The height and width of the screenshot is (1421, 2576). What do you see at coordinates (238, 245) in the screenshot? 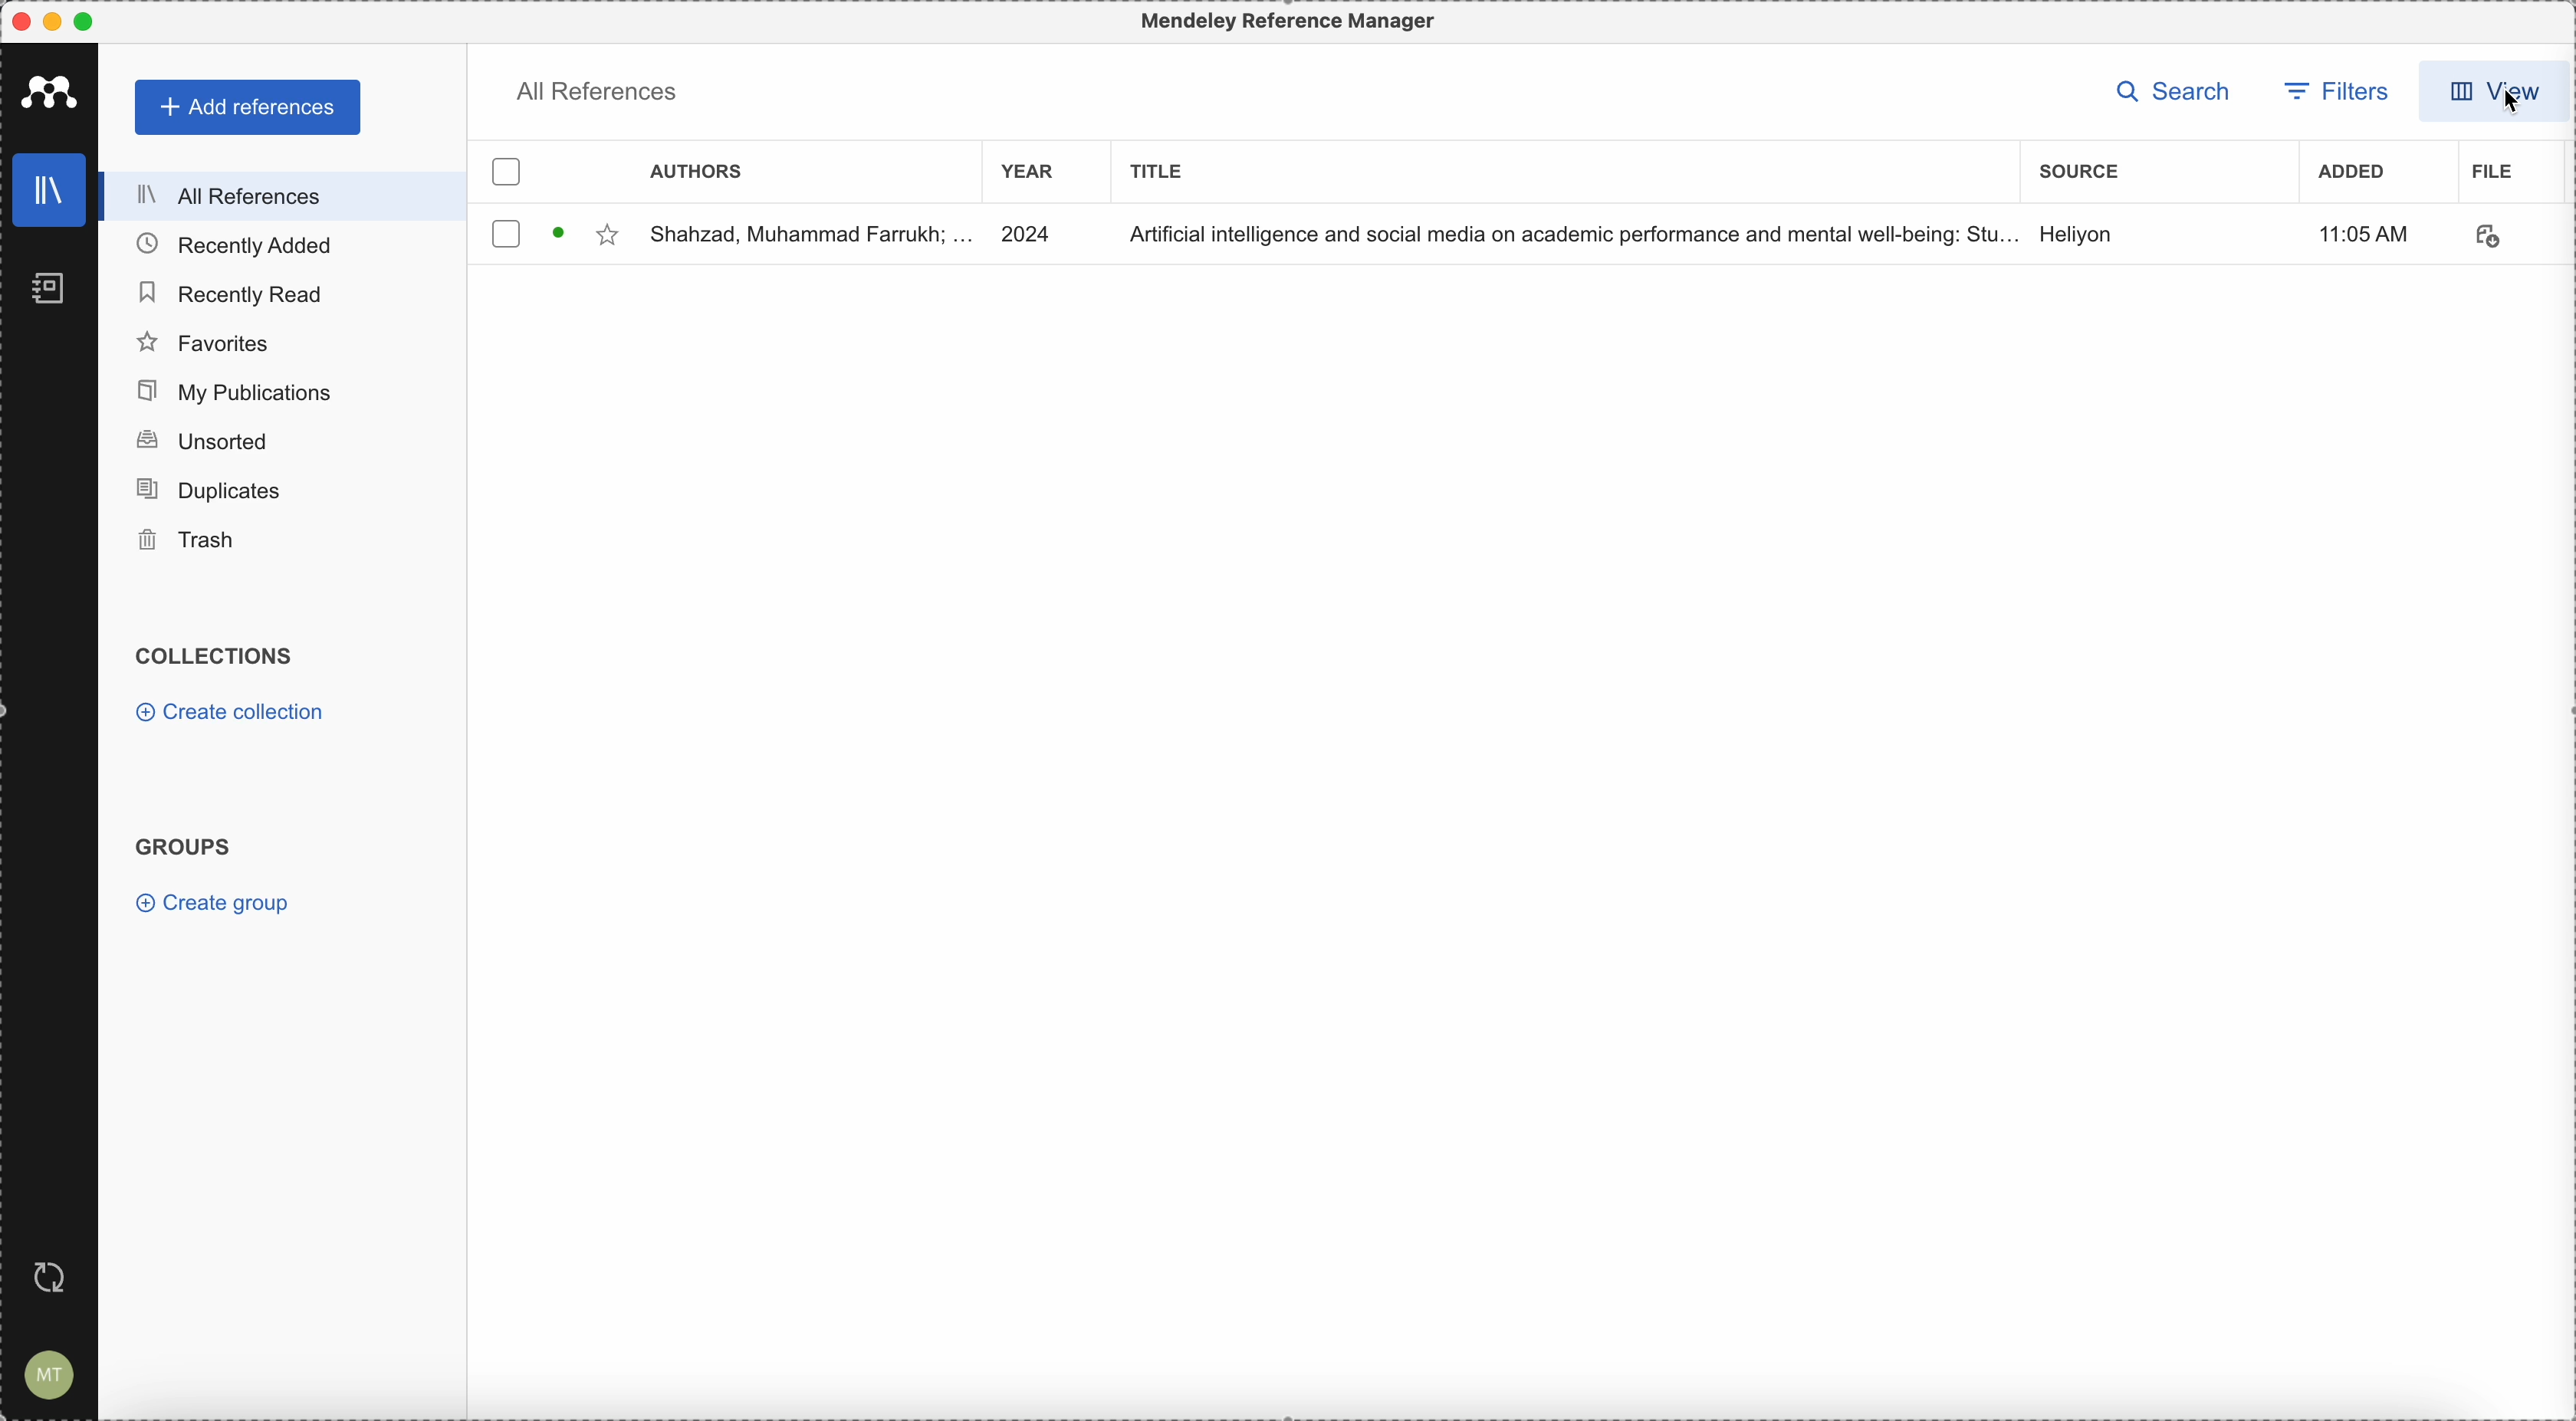
I see `recently added` at bounding box center [238, 245].